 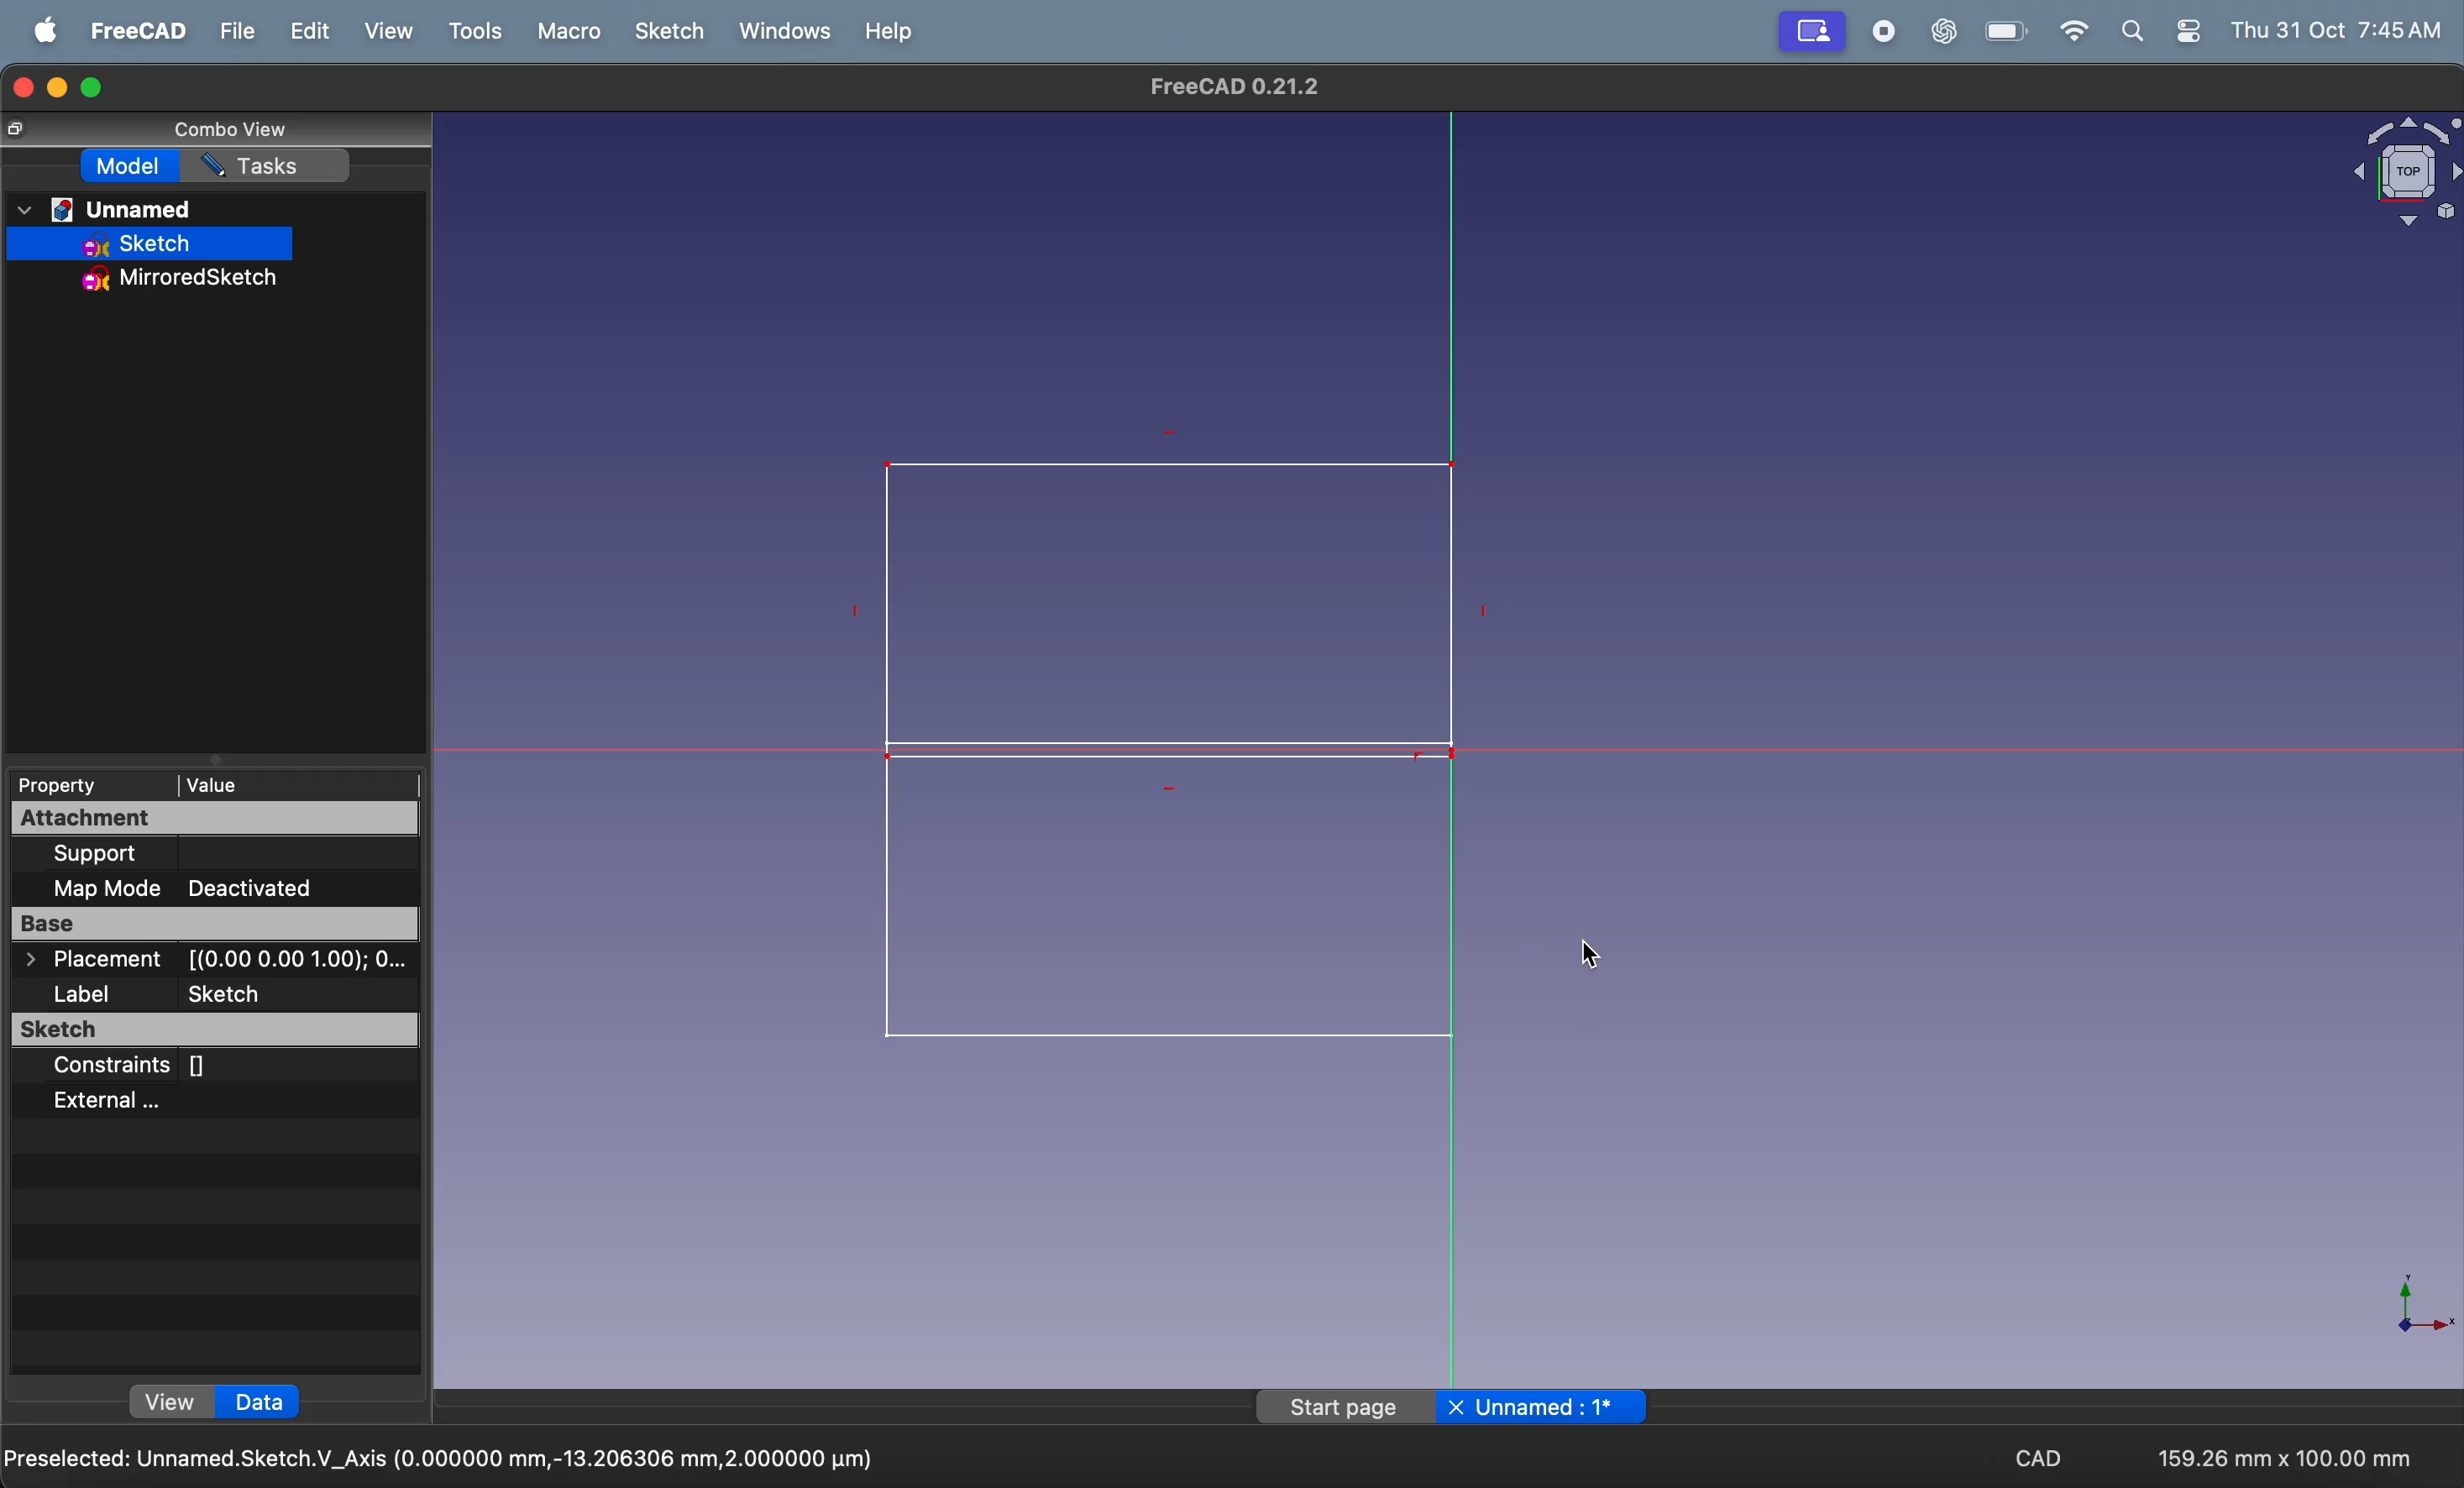 What do you see at coordinates (141, 29) in the screenshot?
I see `freecad` at bounding box center [141, 29].